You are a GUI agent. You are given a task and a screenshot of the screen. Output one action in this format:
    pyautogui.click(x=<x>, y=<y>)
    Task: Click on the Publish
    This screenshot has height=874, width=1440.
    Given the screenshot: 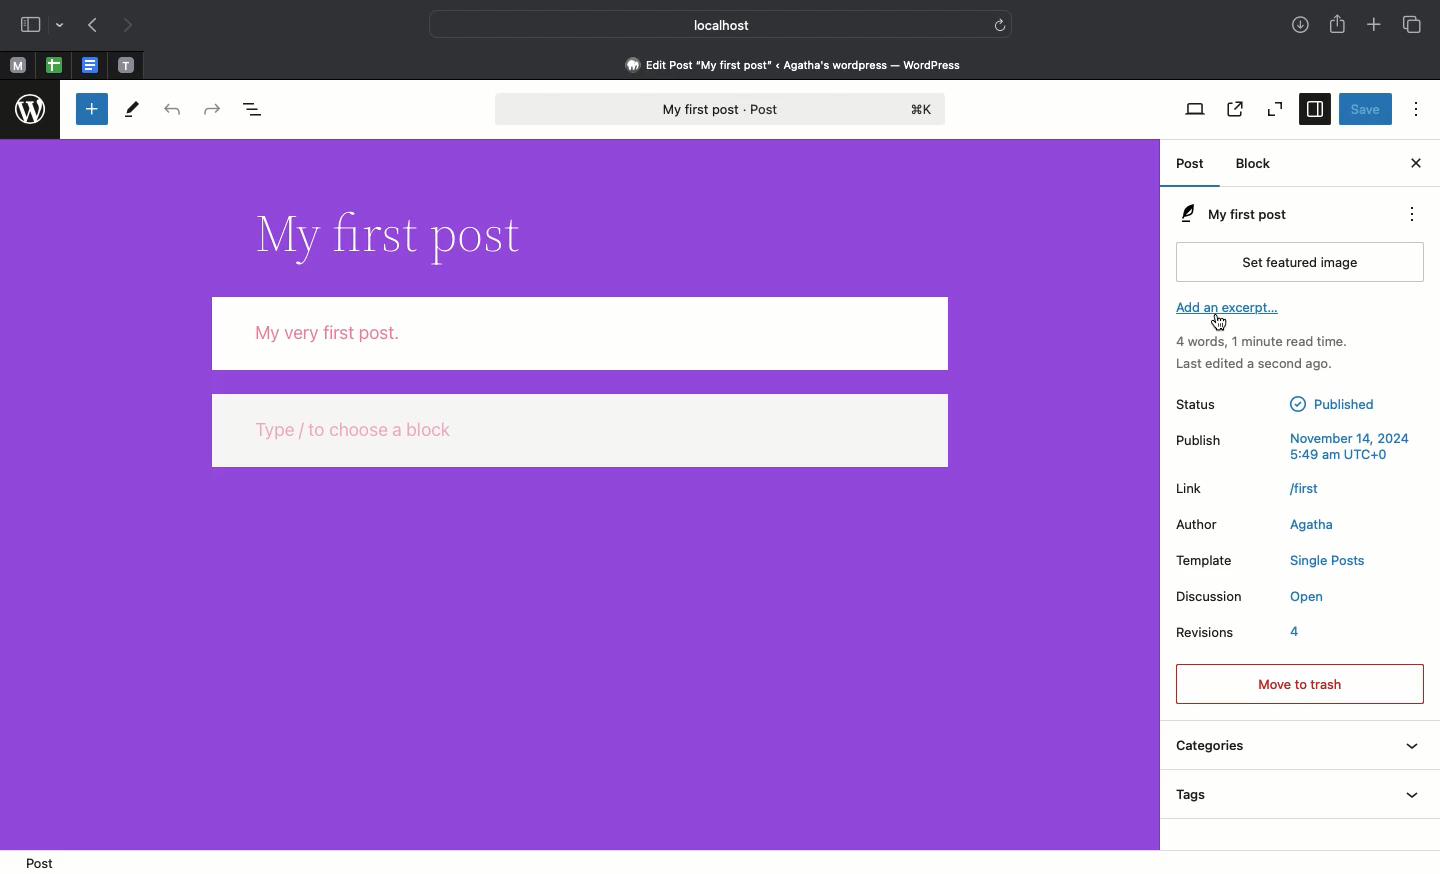 What is the action you would take?
    pyautogui.click(x=1293, y=444)
    